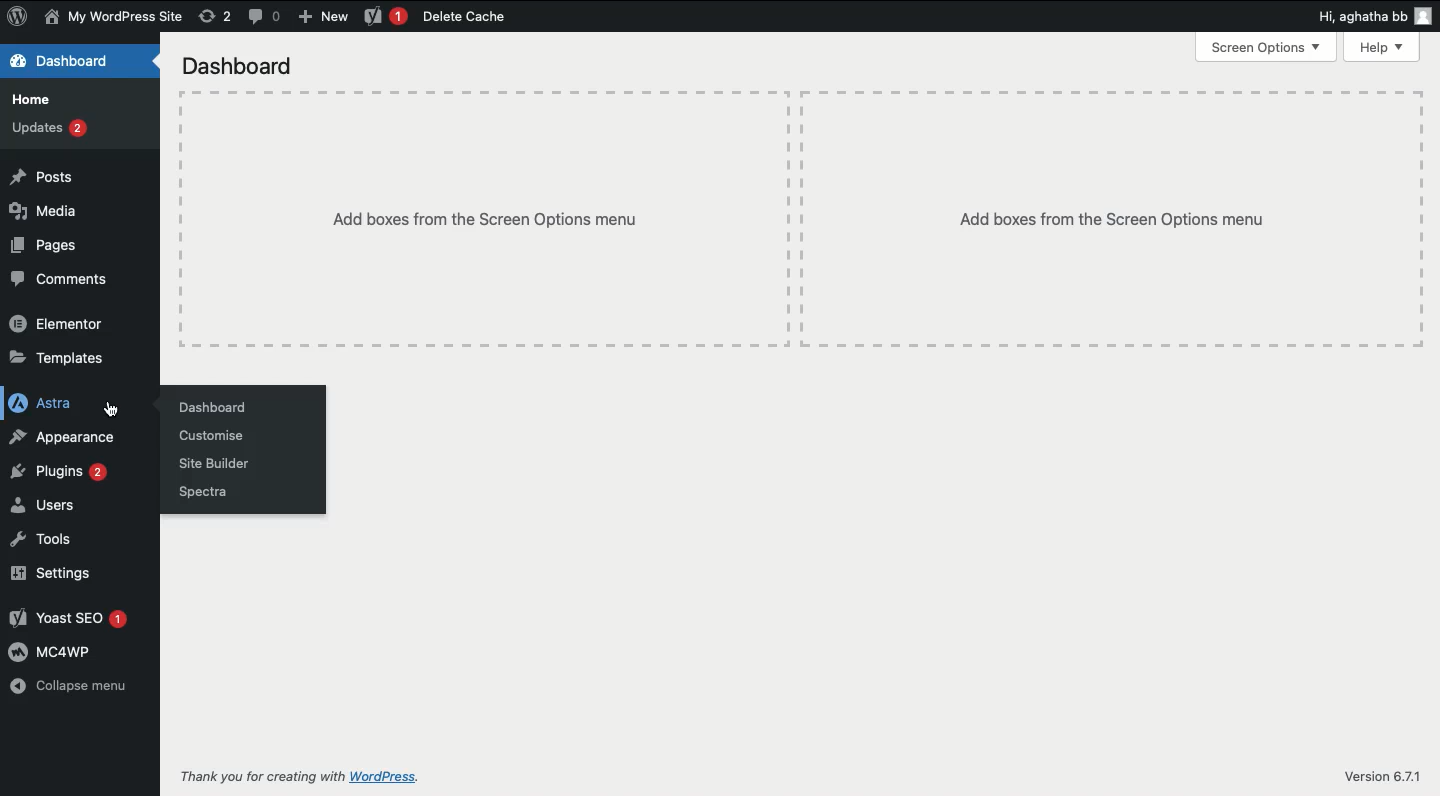 The width and height of the screenshot is (1440, 796). I want to click on Site builder, so click(215, 465).